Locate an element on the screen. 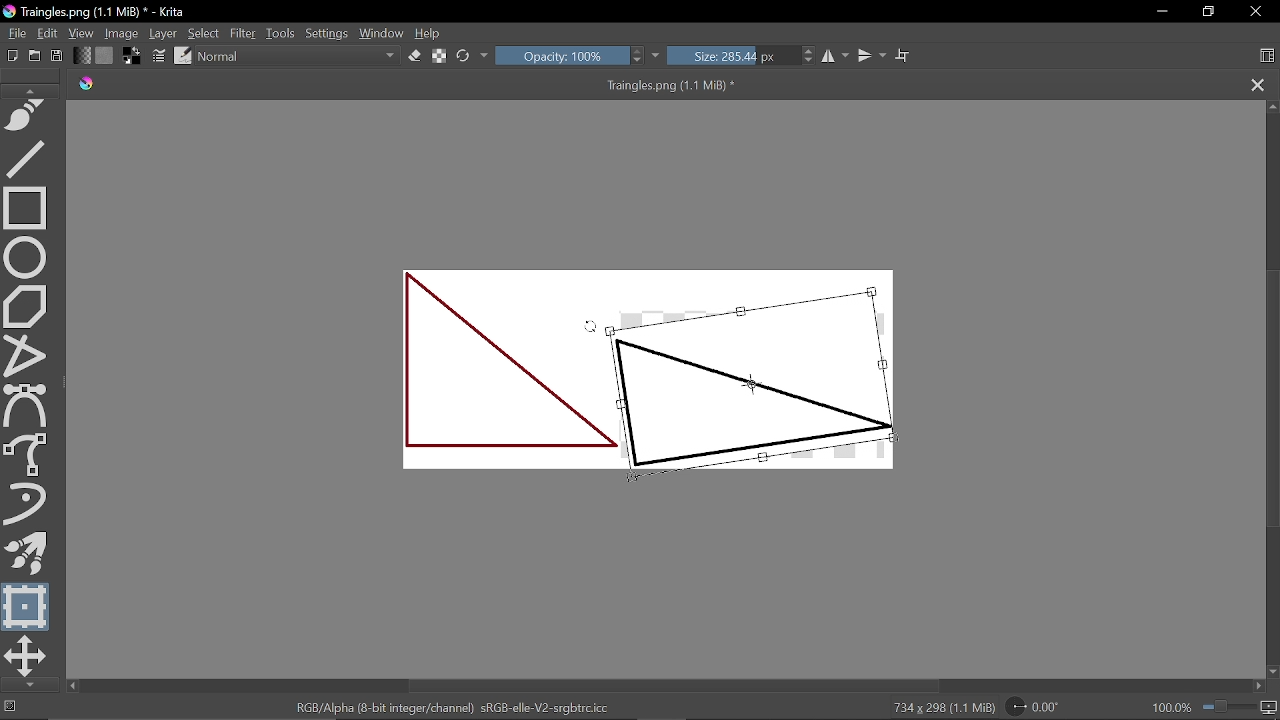  Horizontal scrollbar is located at coordinates (675, 686).